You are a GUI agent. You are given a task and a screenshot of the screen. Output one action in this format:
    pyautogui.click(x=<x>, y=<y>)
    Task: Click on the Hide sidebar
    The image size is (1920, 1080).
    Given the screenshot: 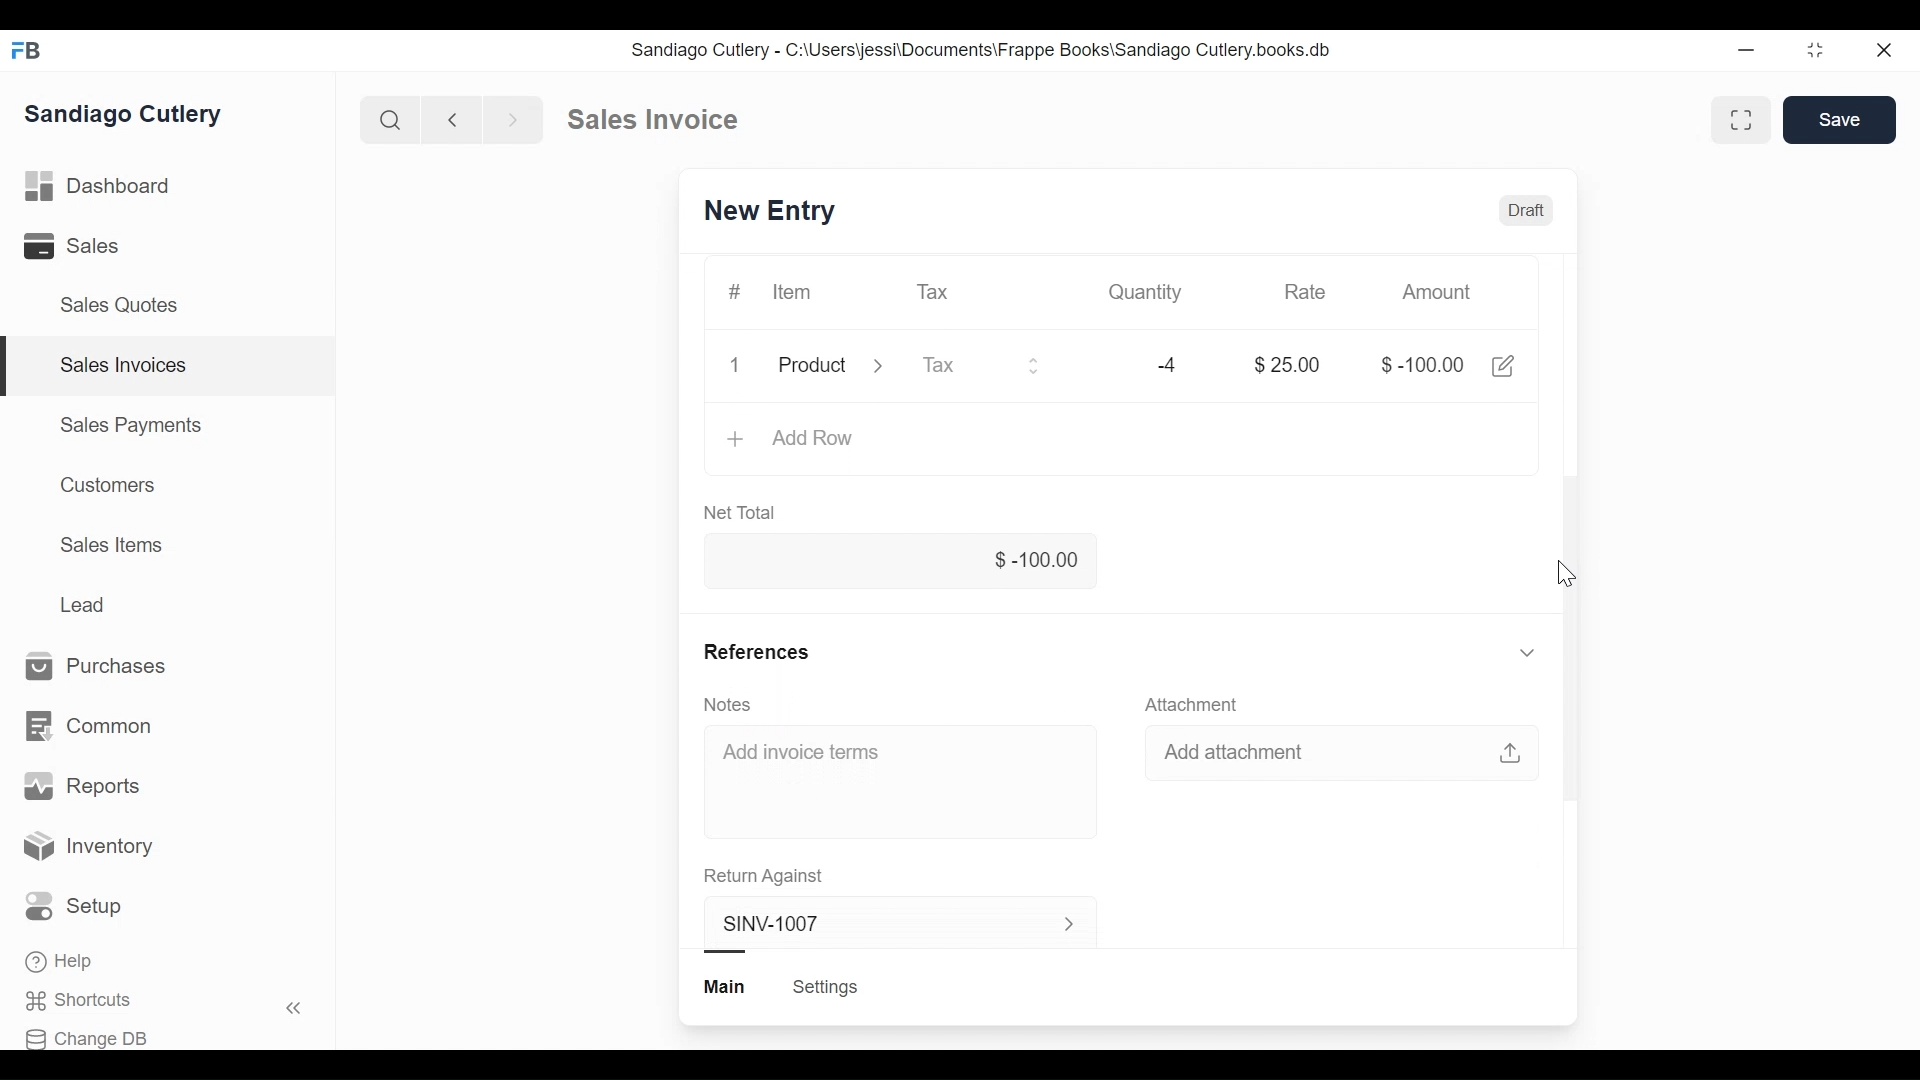 What is the action you would take?
    pyautogui.click(x=295, y=1008)
    